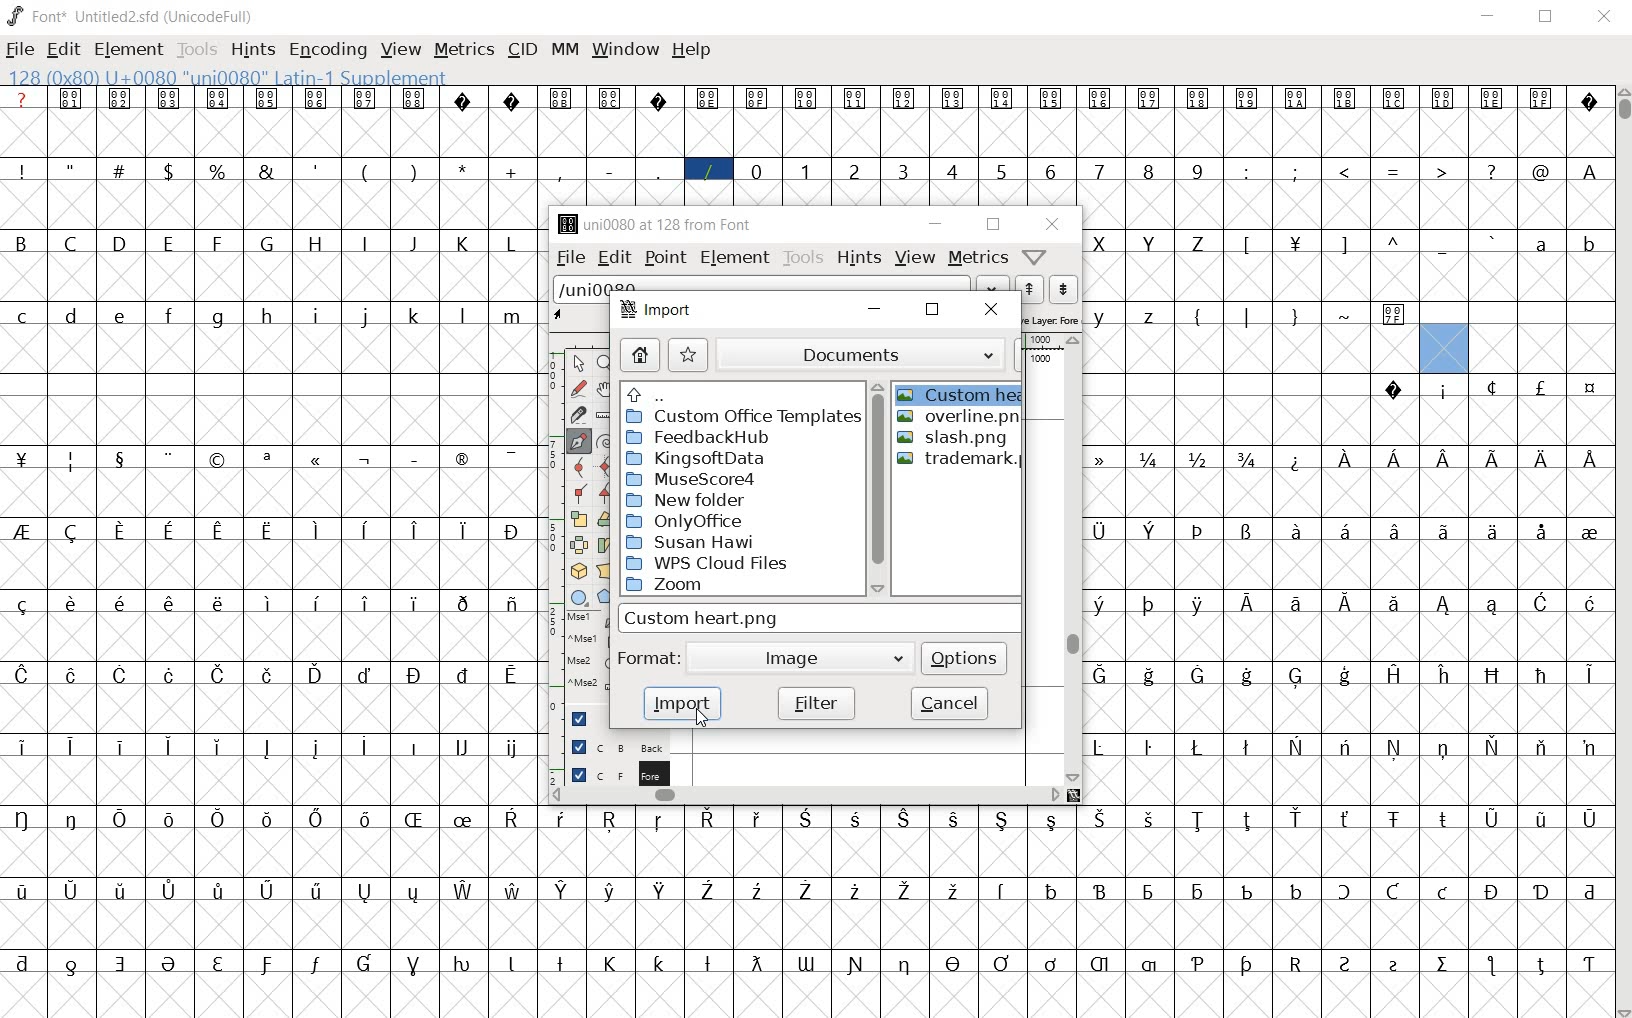 The height and width of the screenshot is (1018, 1632). I want to click on glyph, so click(318, 316).